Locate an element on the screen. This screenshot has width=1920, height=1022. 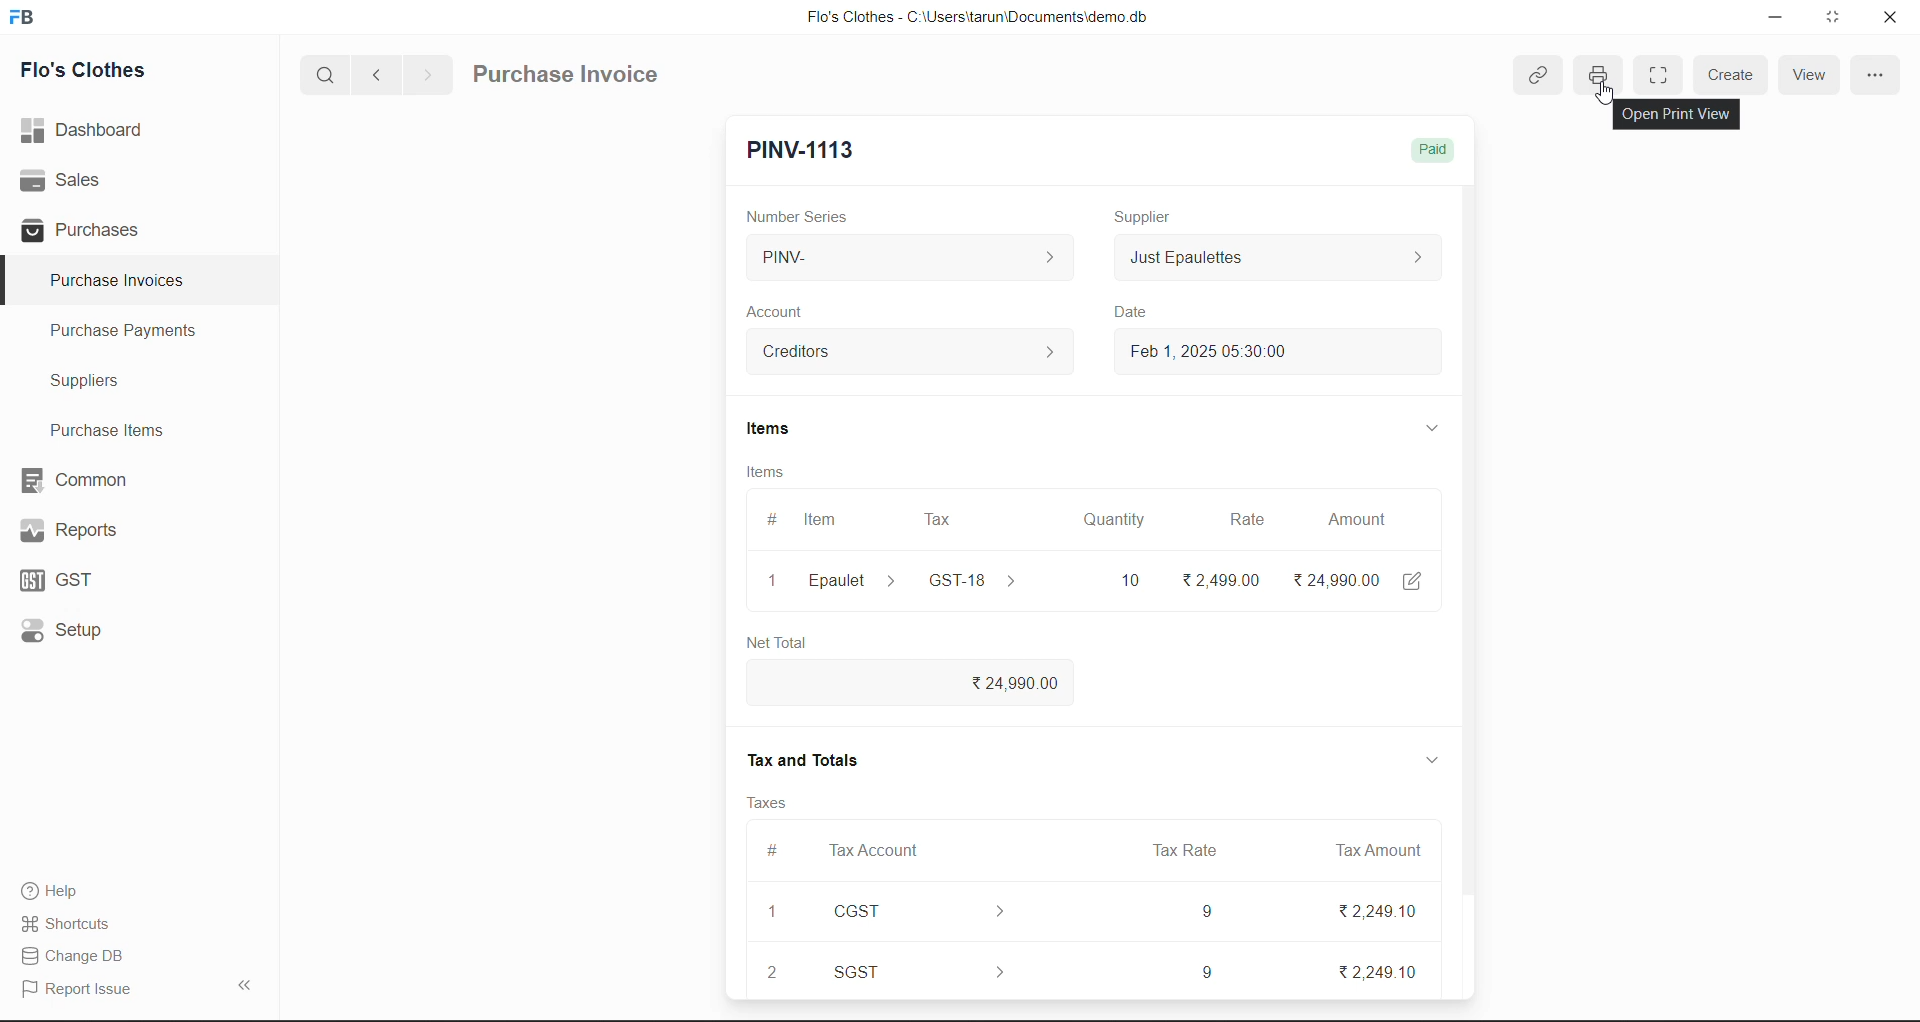
Amount is located at coordinates (1357, 520).